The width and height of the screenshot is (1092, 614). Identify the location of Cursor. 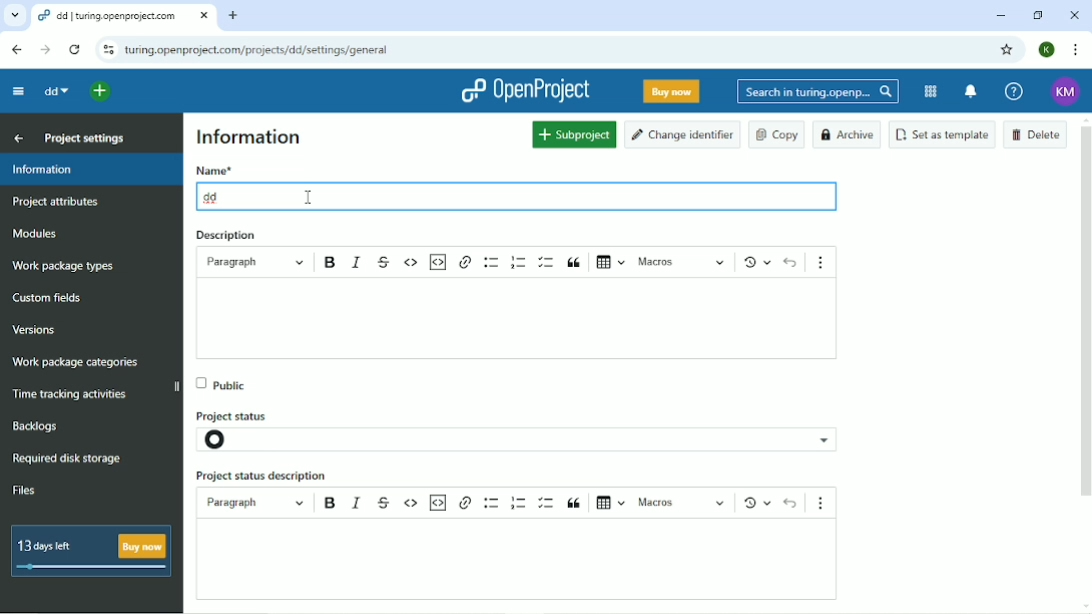
(308, 195).